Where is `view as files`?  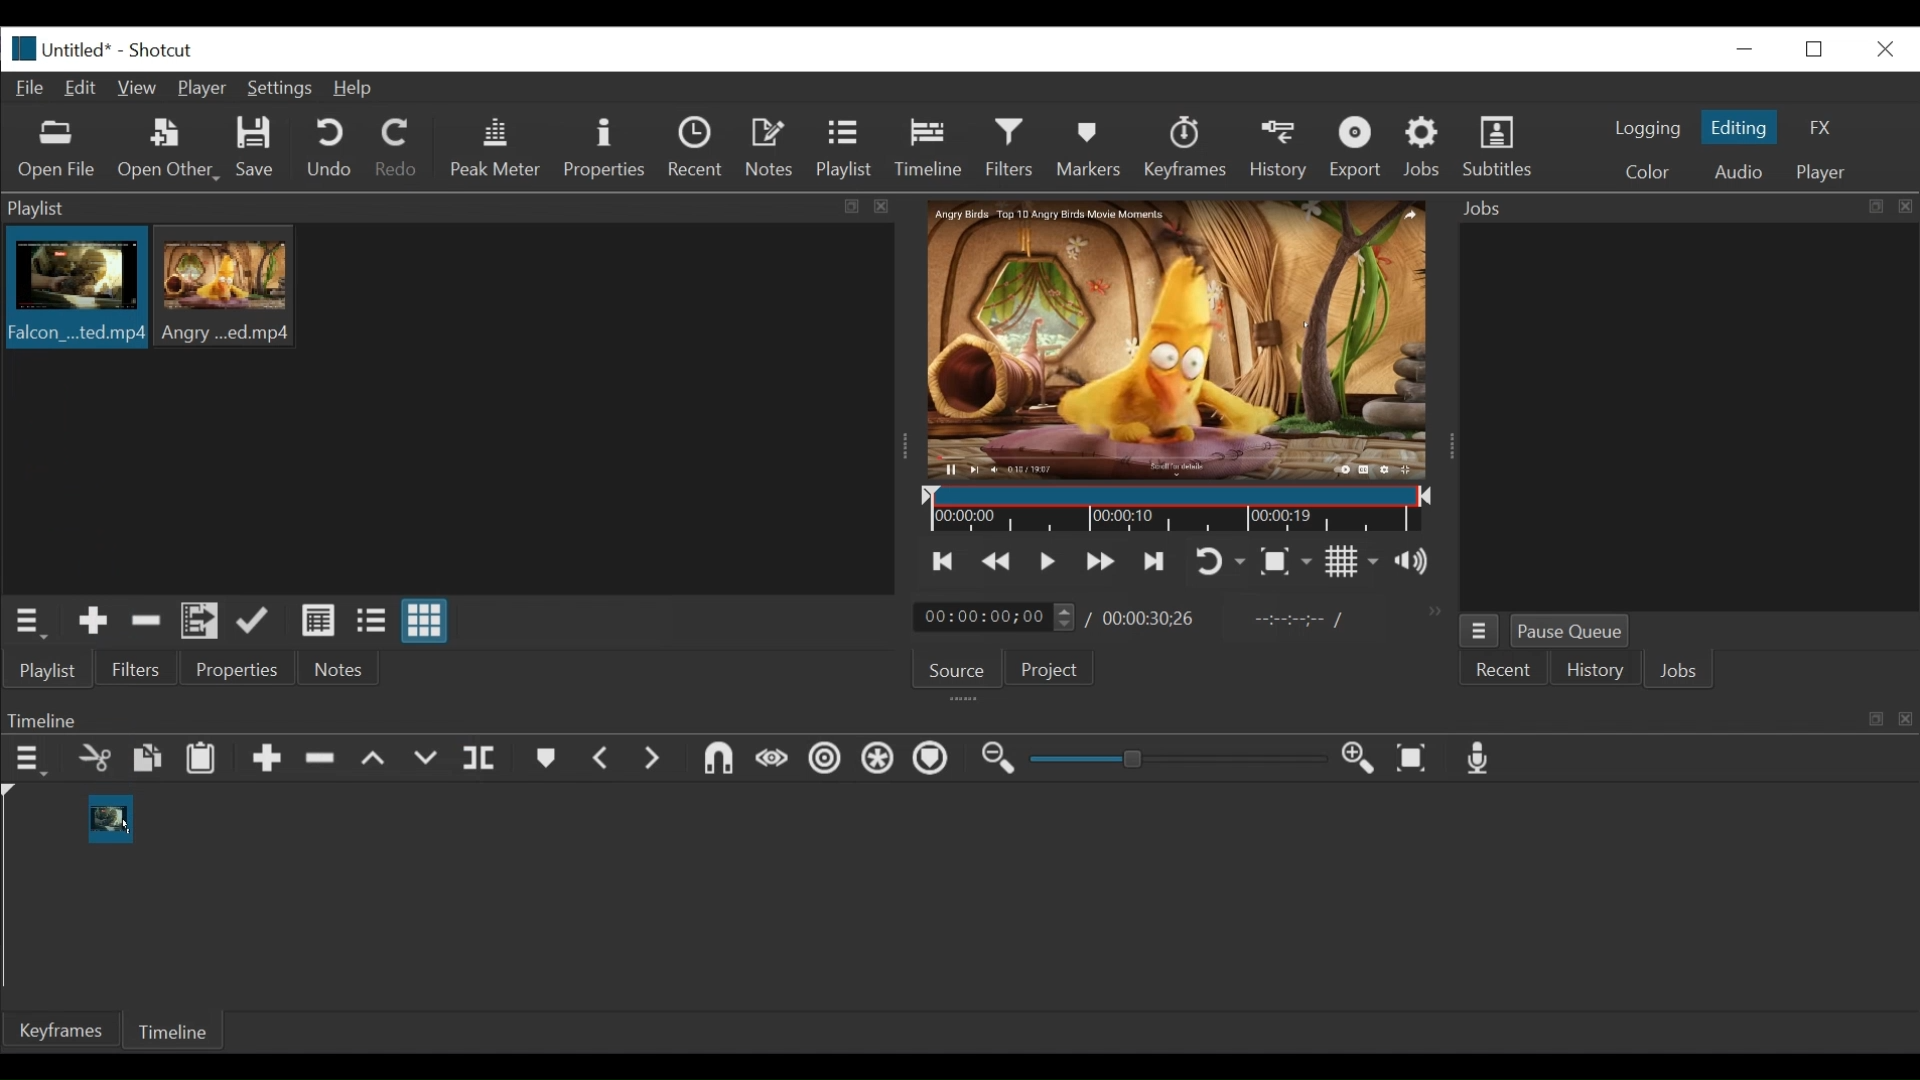
view as files is located at coordinates (373, 620).